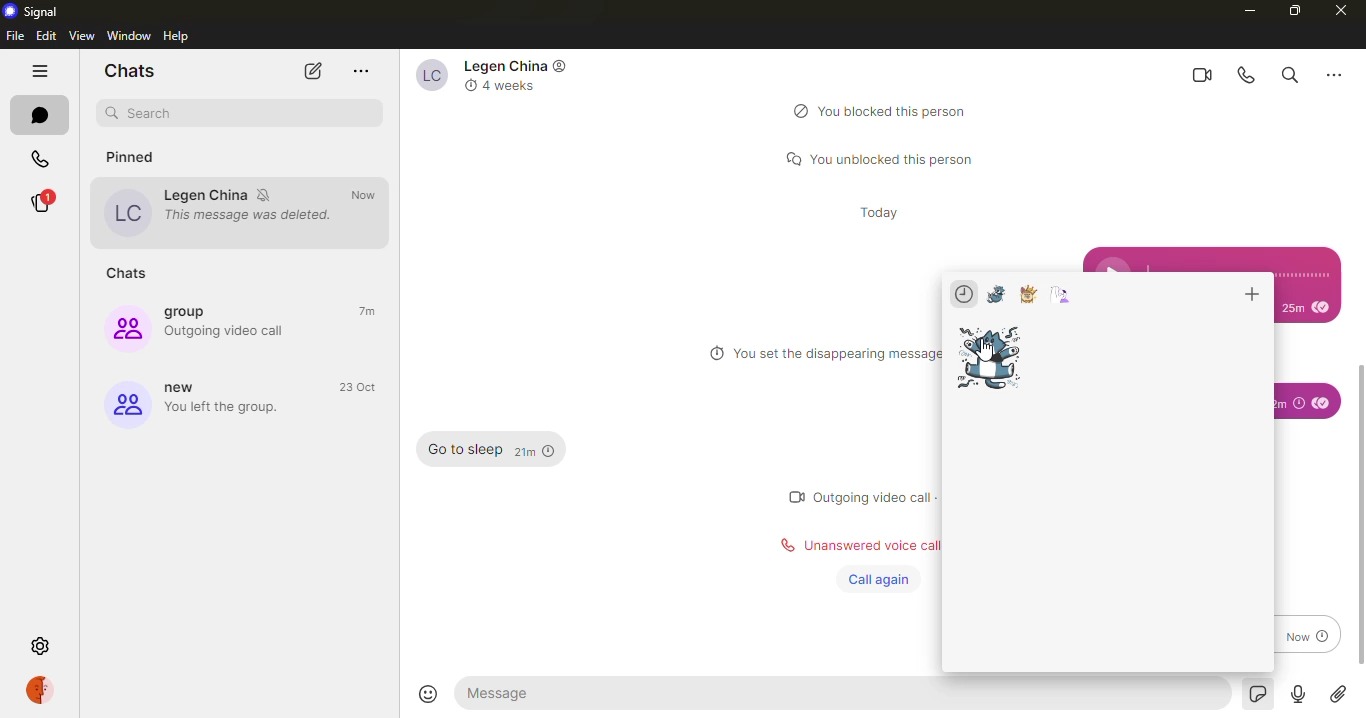  What do you see at coordinates (469, 85) in the screenshot?
I see `clock logo` at bounding box center [469, 85].